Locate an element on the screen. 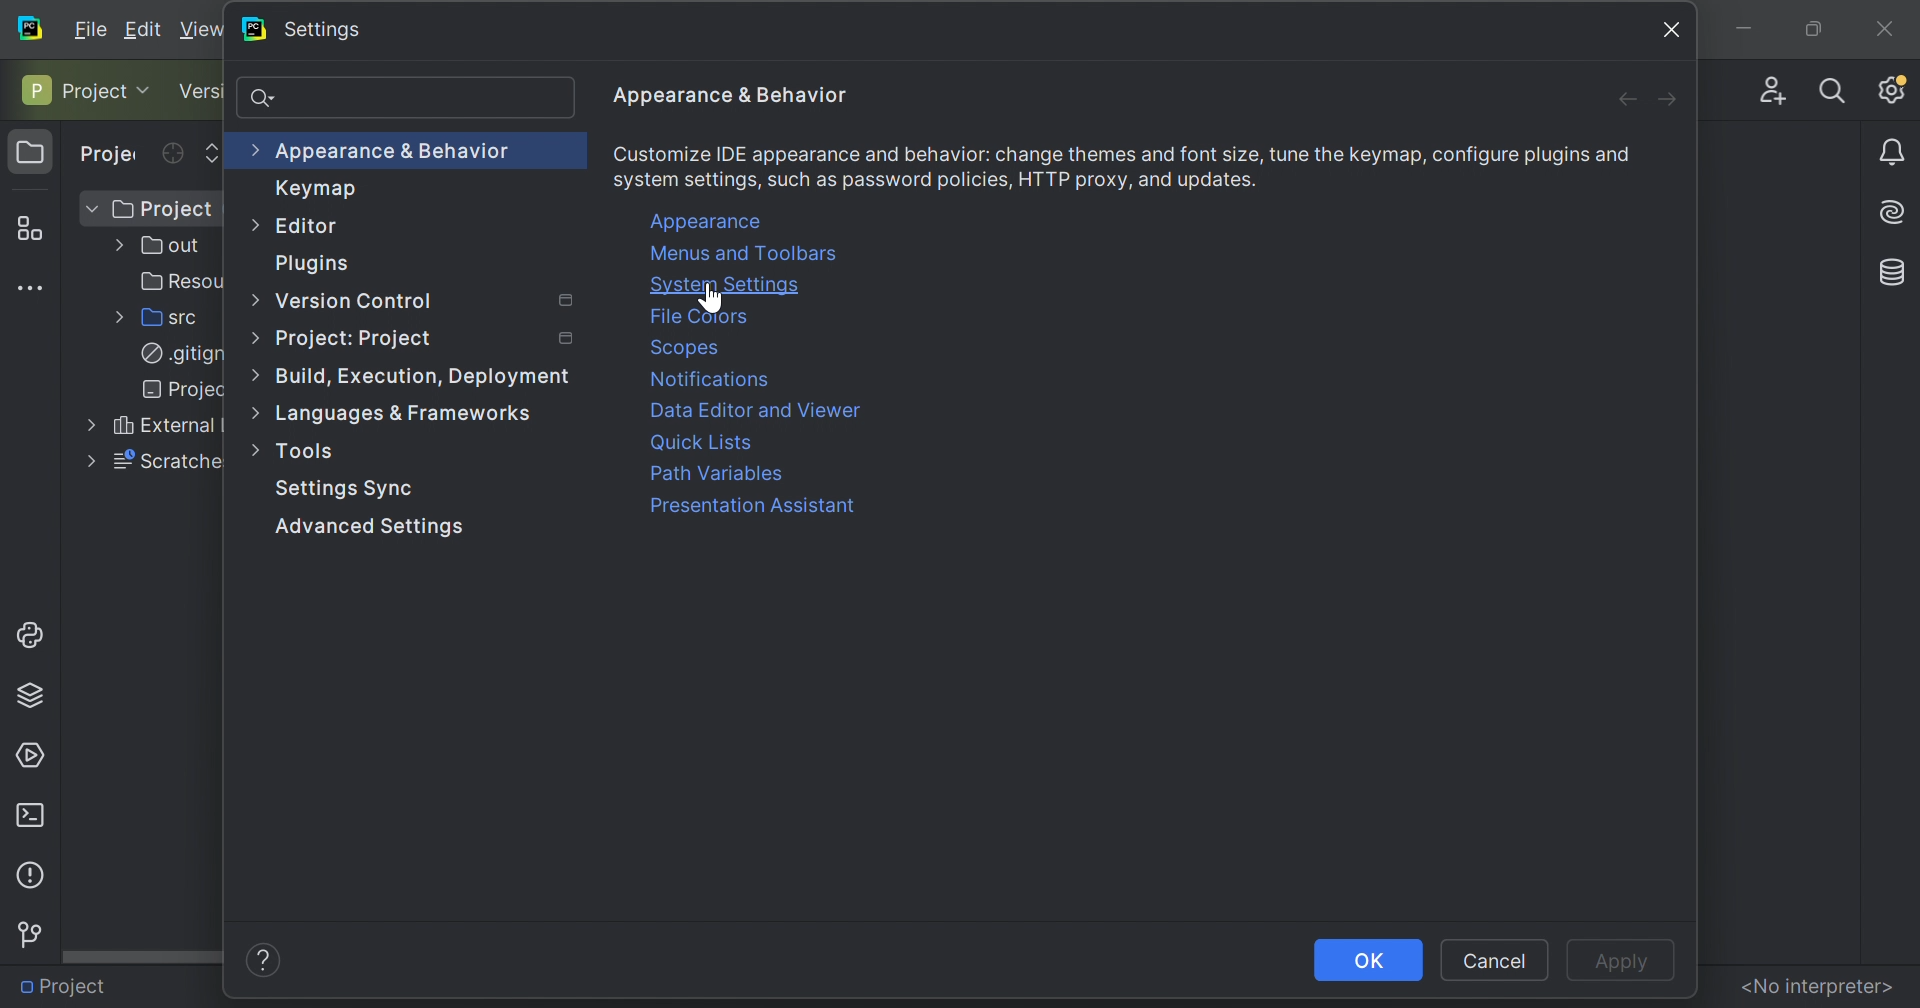 The width and height of the screenshot is (1920, 1008). Expand selected is located at coordinates (213, 151).